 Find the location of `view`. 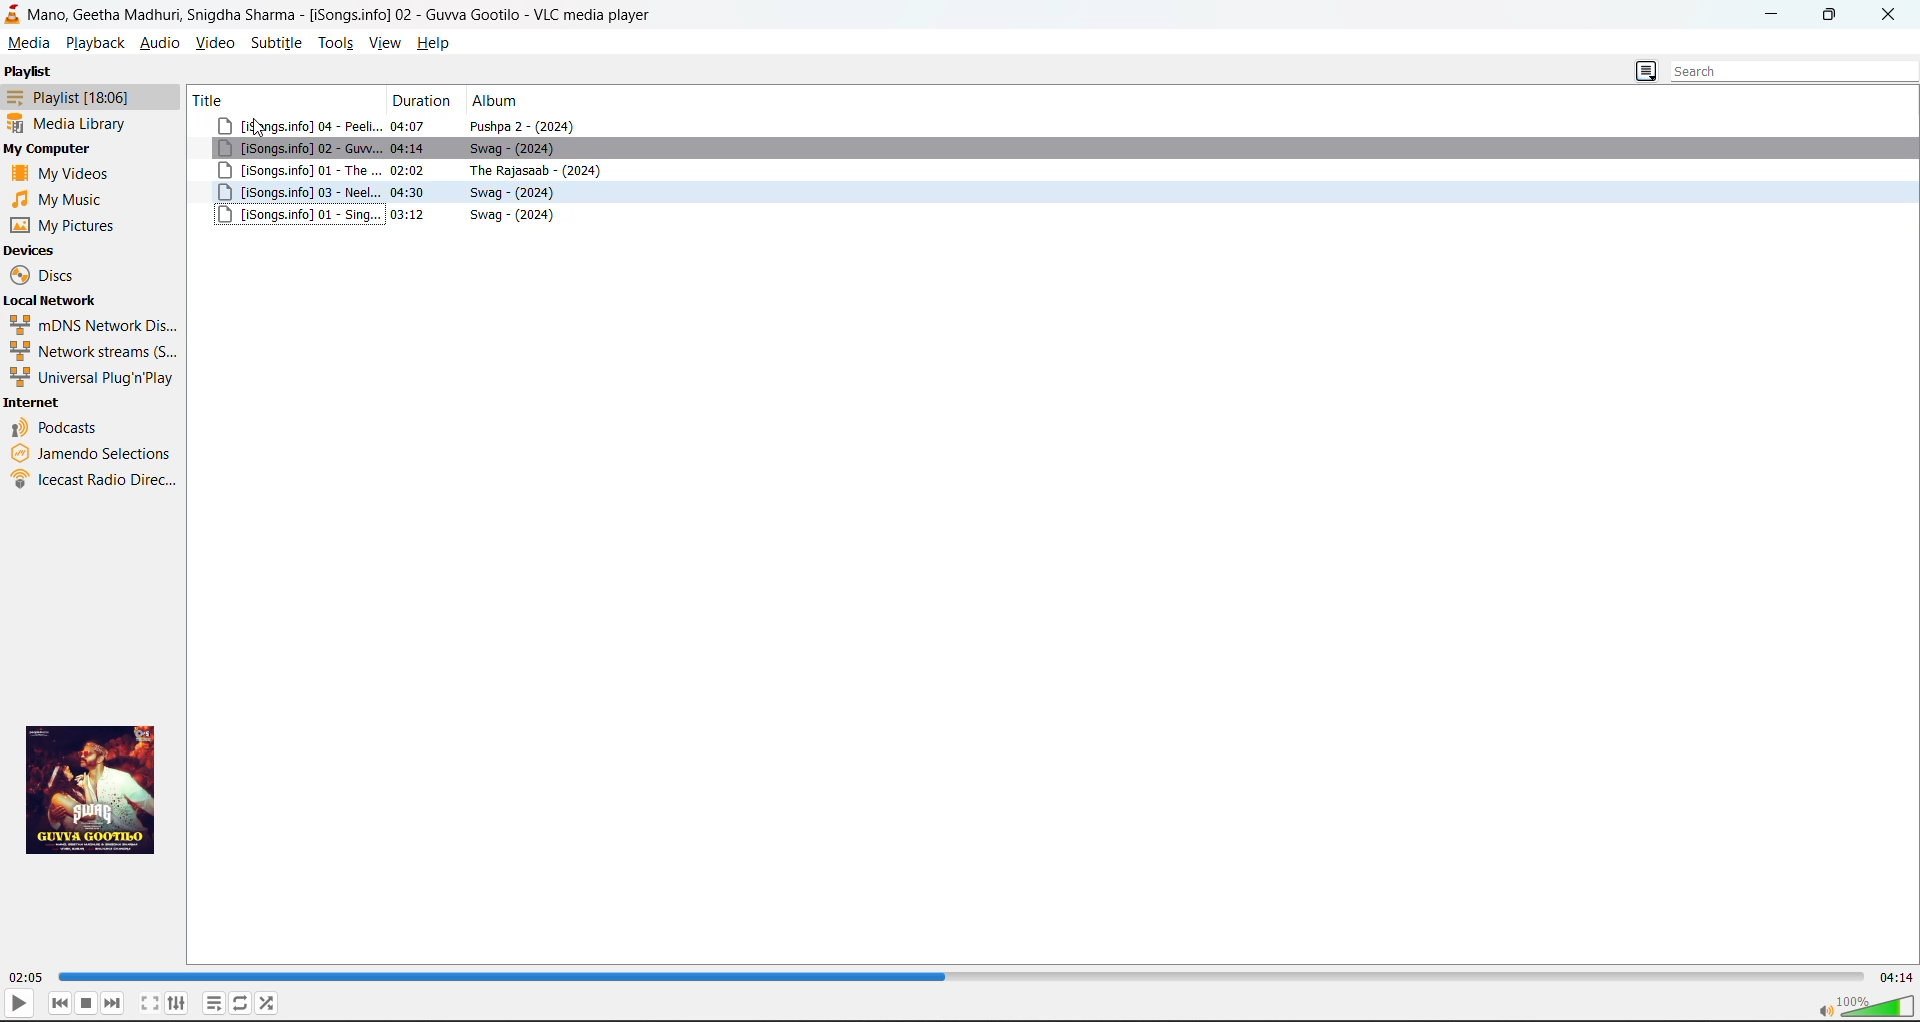

view is located at coordinates (386, 42).